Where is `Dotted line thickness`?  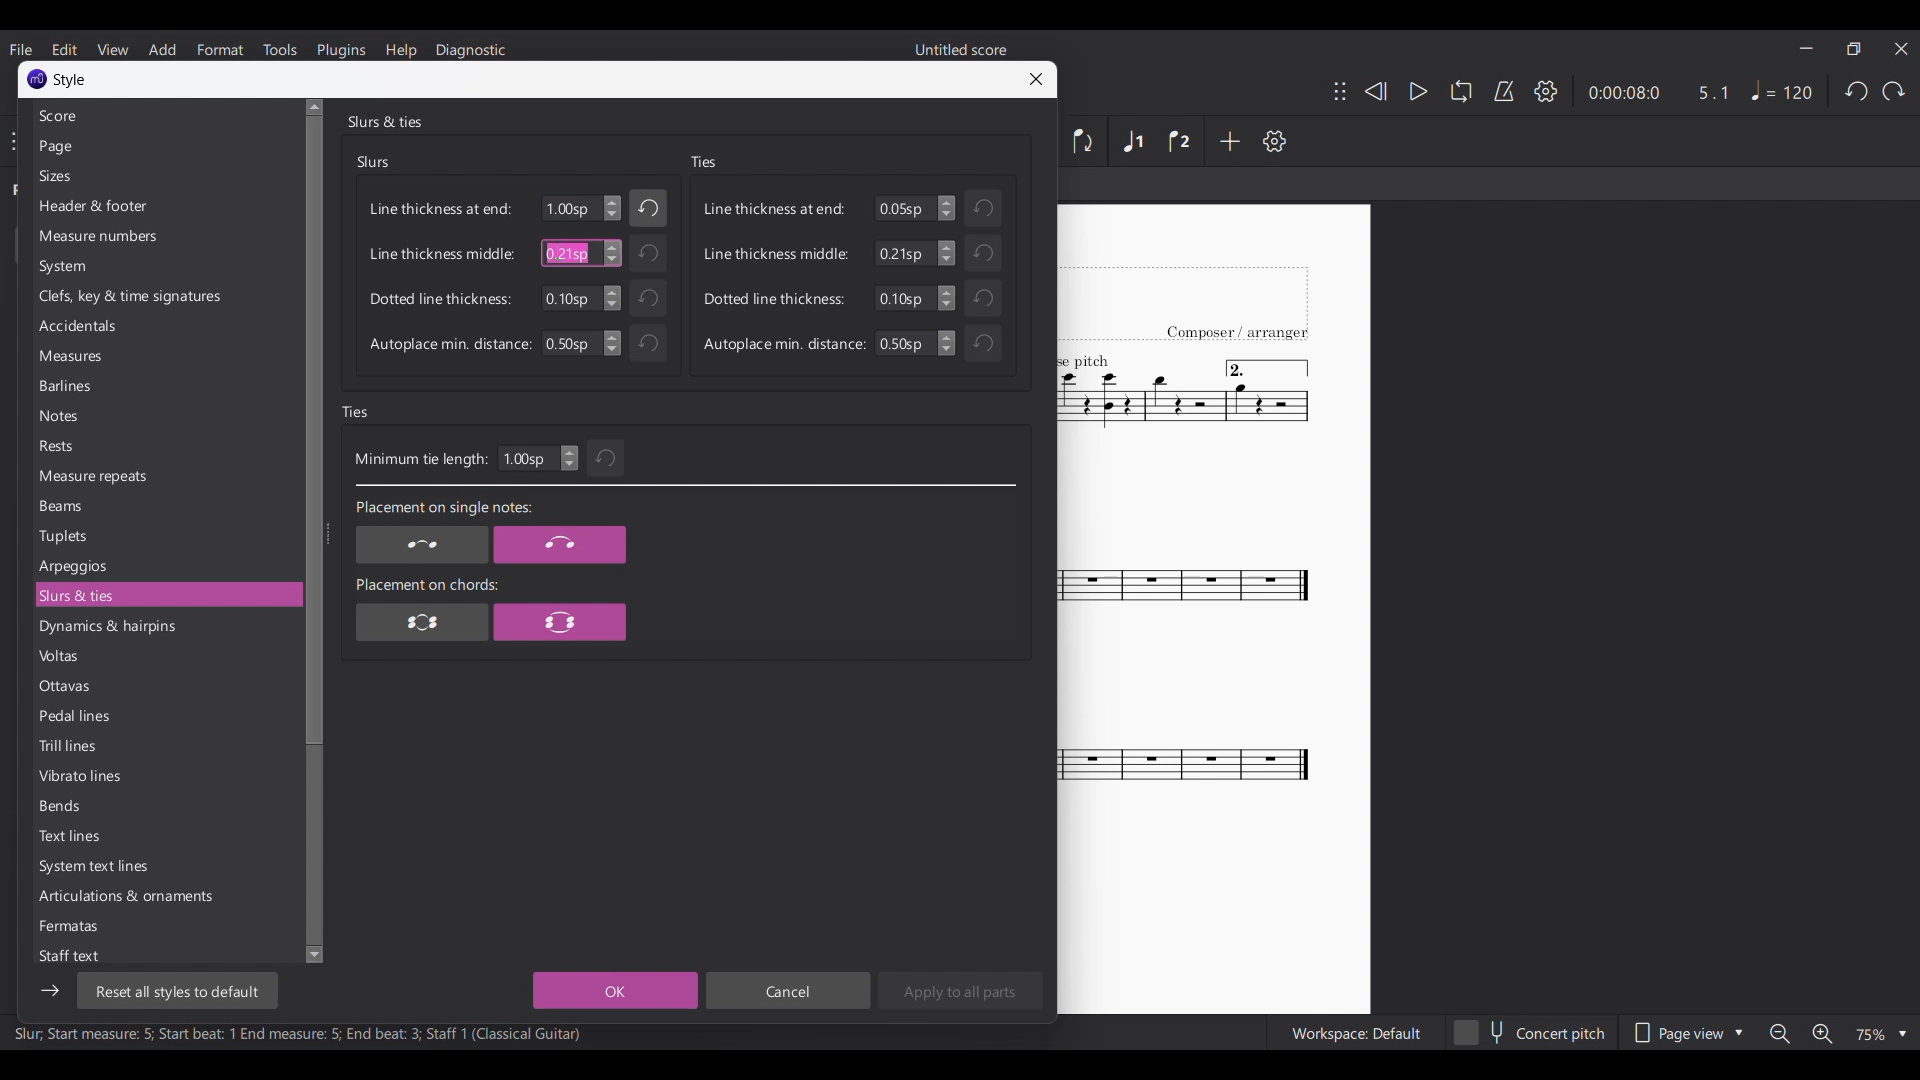
Dotted line thickness is located at coordinates (775, 298).